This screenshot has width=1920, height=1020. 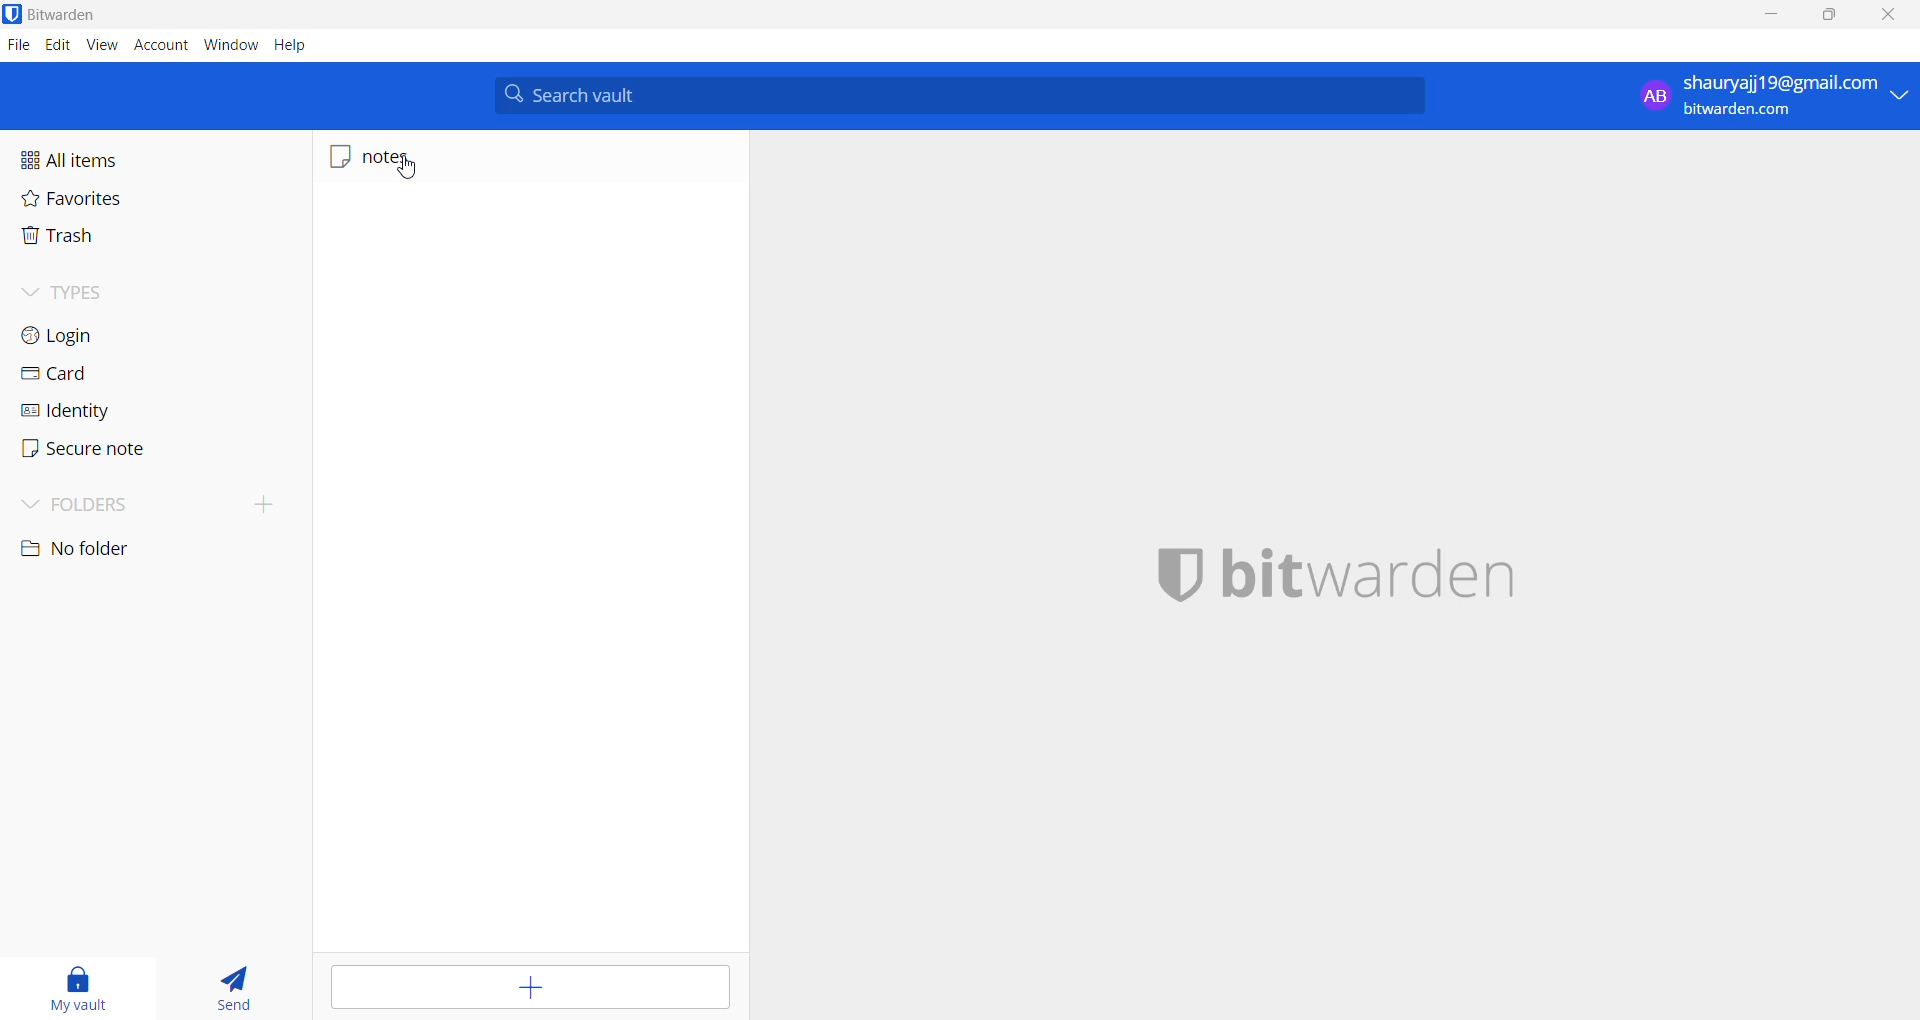 What do you see at coordinates (1393, 573) in the screenshot?
I see `bitwarden` at bounding box center [1393, 573].